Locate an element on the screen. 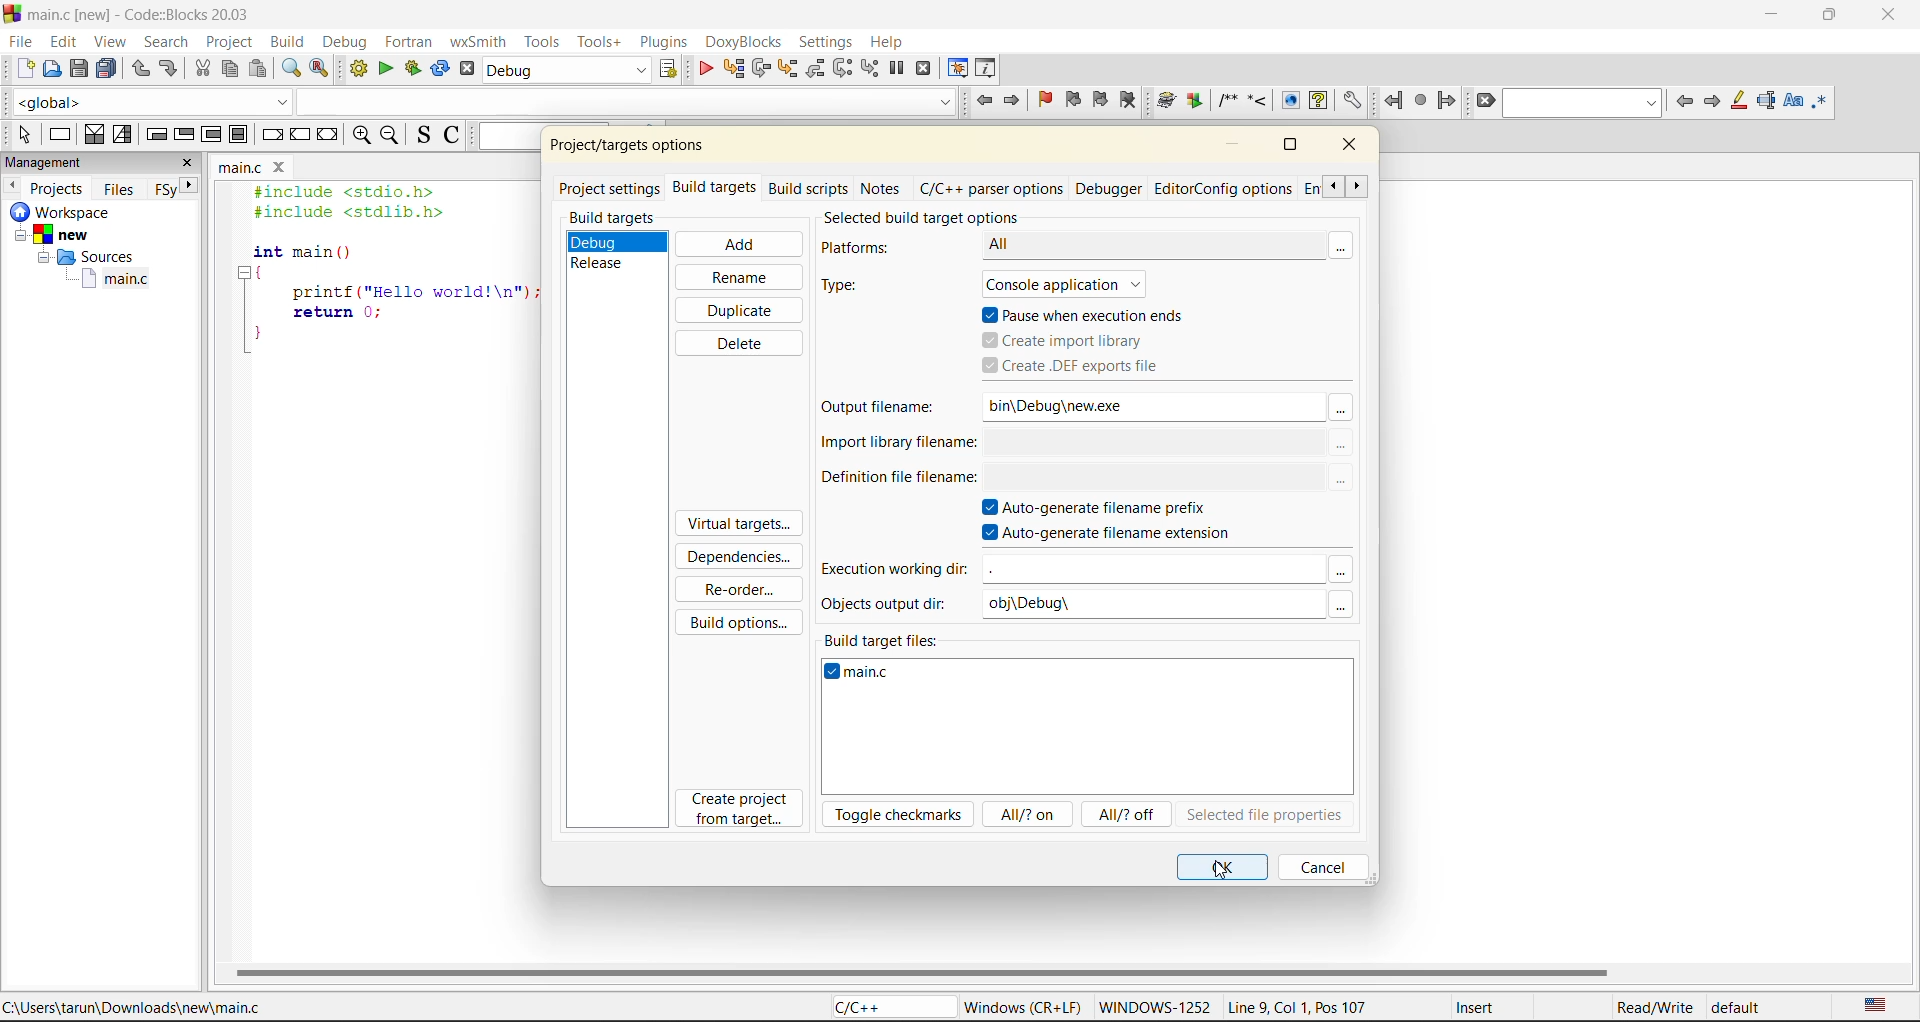  selection is located at coordinates (125, 134).